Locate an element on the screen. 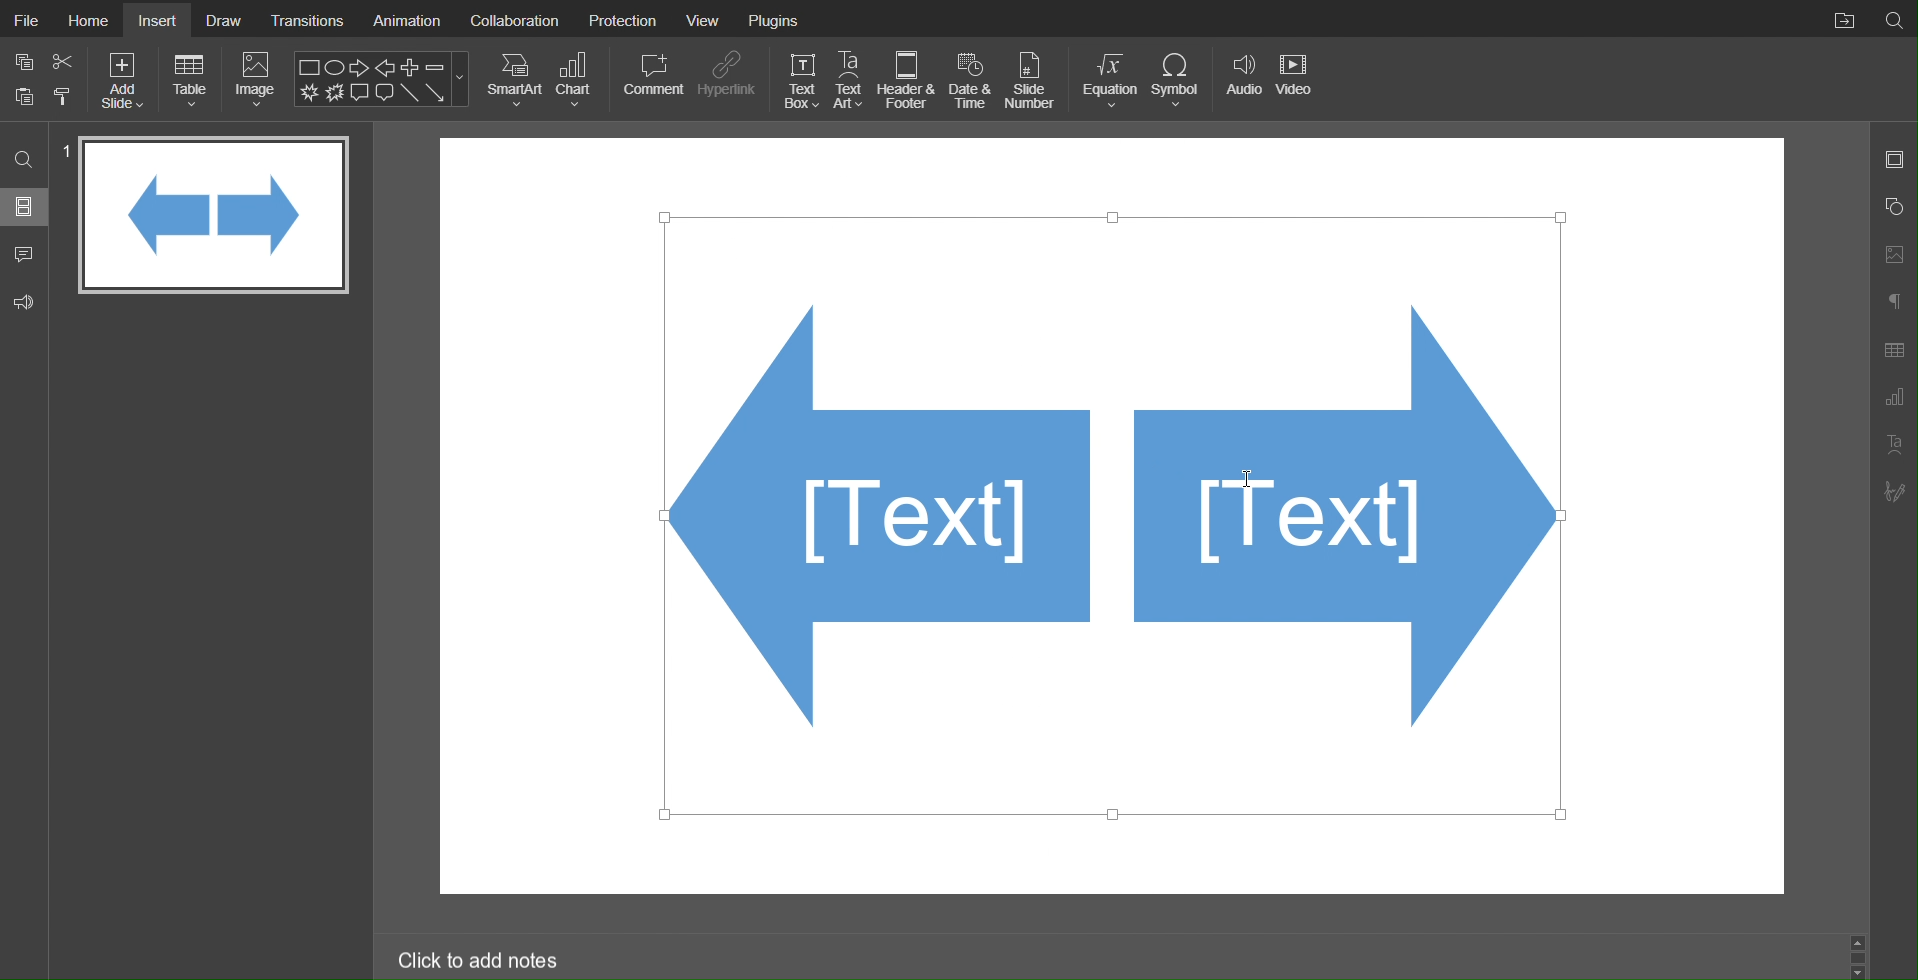 The height and width of the screenshot is (980, 1918). Paragraph Settings is located at coordinates (1894, 302).